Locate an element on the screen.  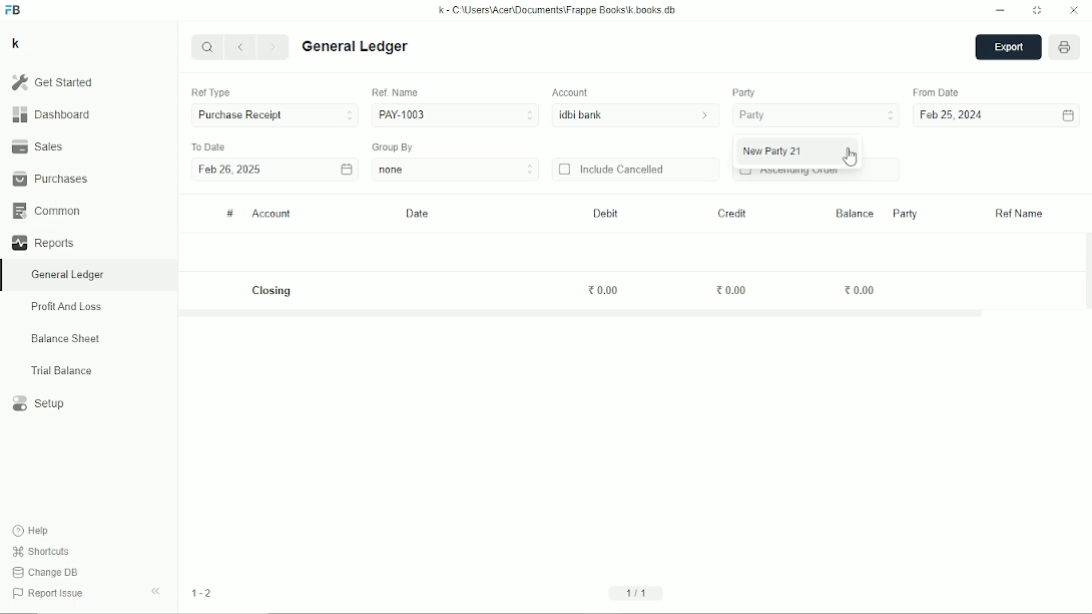
k - C:\Users\Acer\Documents\Frappe books\k.books.db is located at coordinates (558, 10).